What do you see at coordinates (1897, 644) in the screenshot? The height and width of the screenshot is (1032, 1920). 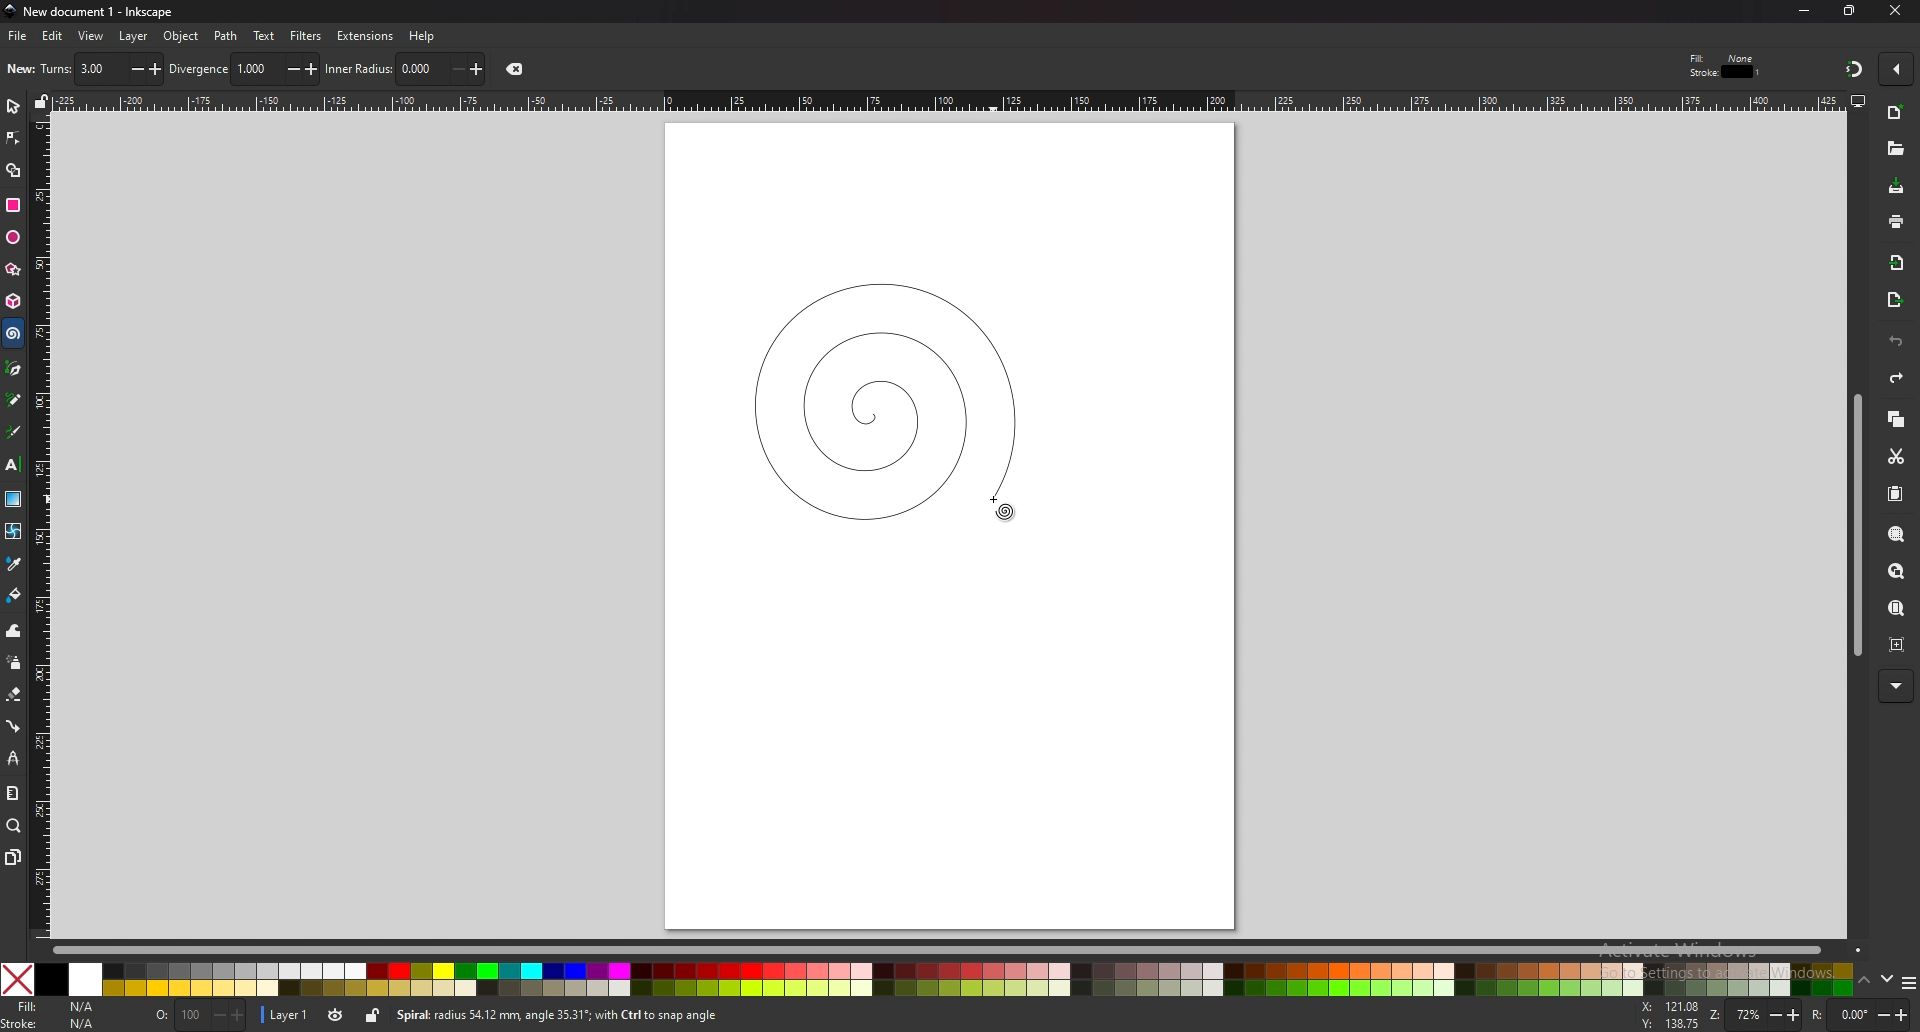 I see `zoom centre page` at bounding box center [1897, 644].